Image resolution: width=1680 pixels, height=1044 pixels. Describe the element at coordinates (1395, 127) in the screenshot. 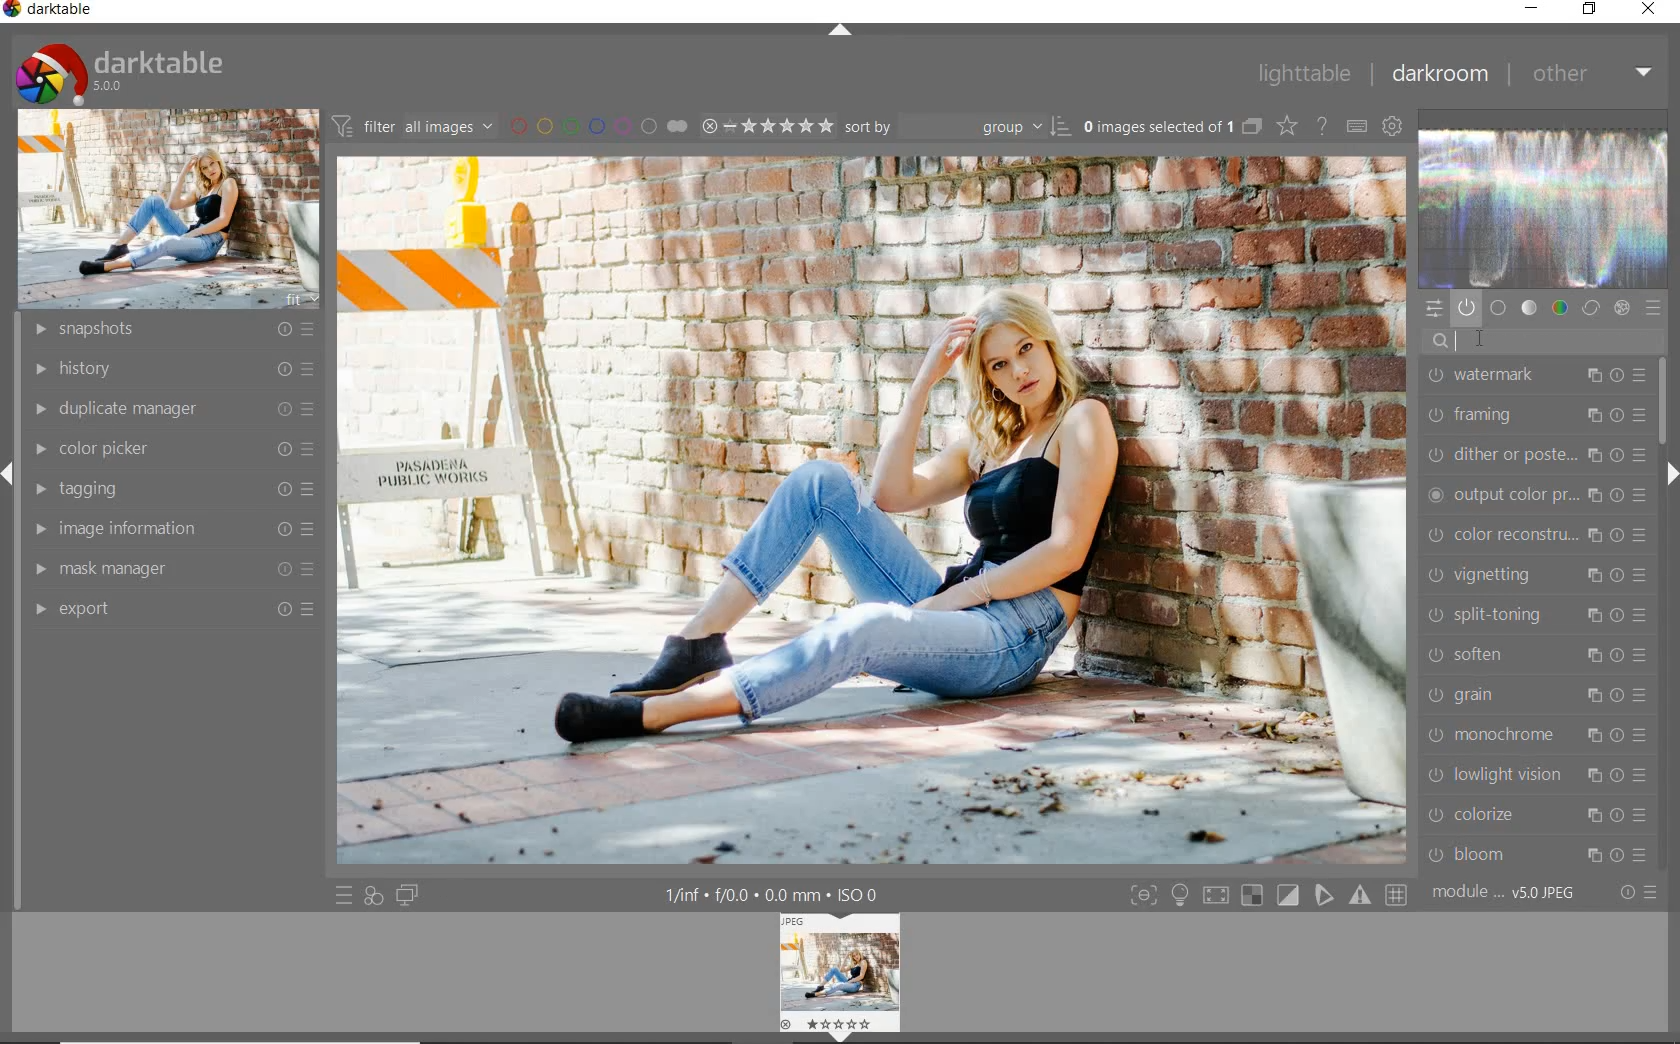

I see `show global preferences` at that location.